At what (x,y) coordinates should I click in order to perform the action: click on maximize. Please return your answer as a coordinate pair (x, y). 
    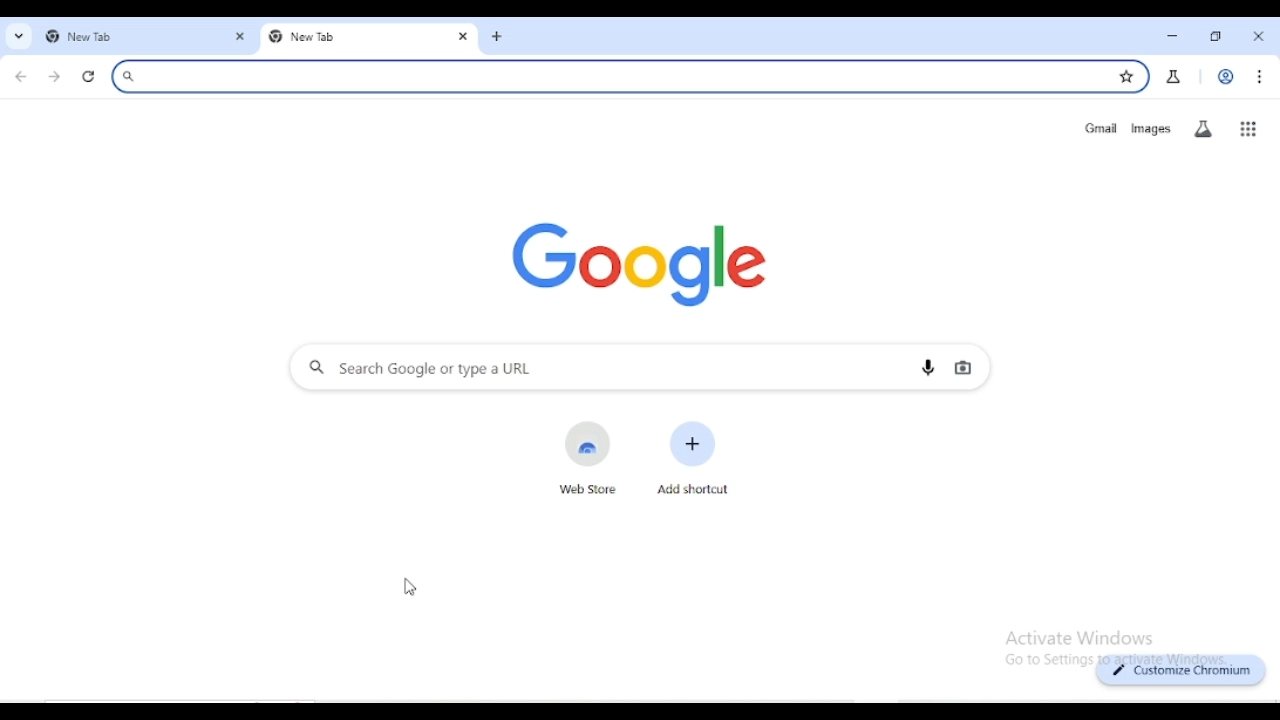
    Looking at the image, I should click on (1217, 37).